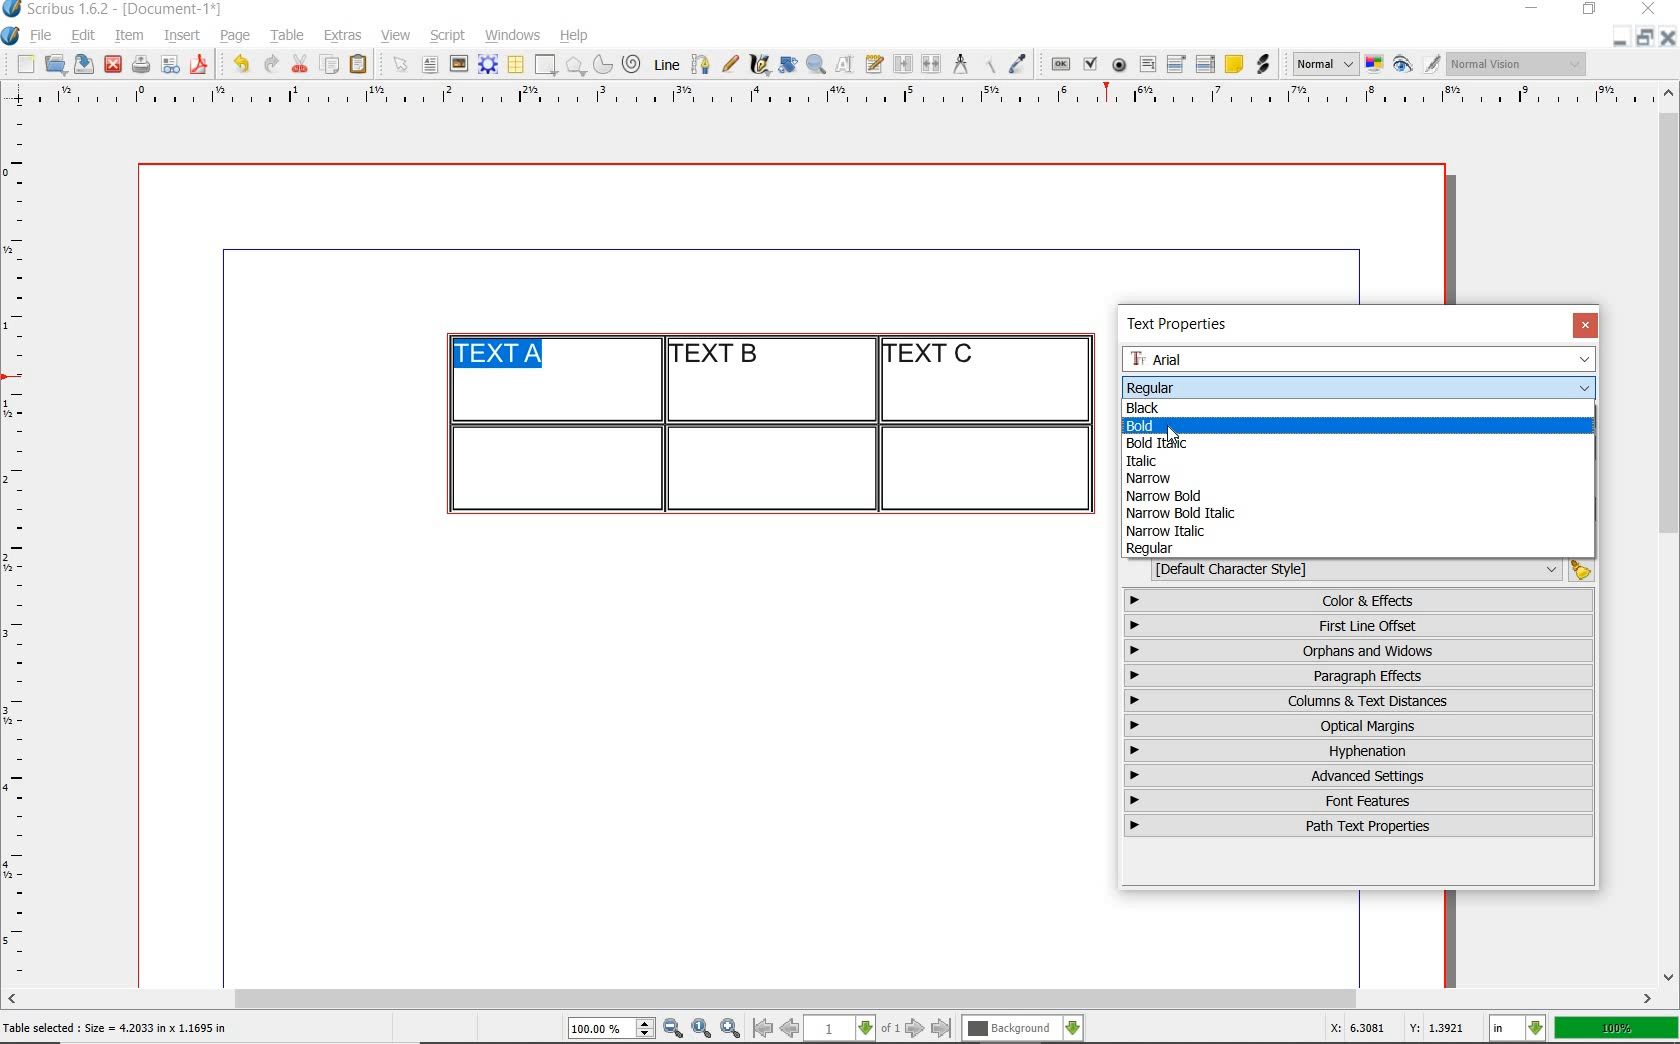 This screenshot has height=1044, width=1680. What do you see at coordinates (43, 36) in the screenshot?
I see `file` at bounding box center [43, 36].